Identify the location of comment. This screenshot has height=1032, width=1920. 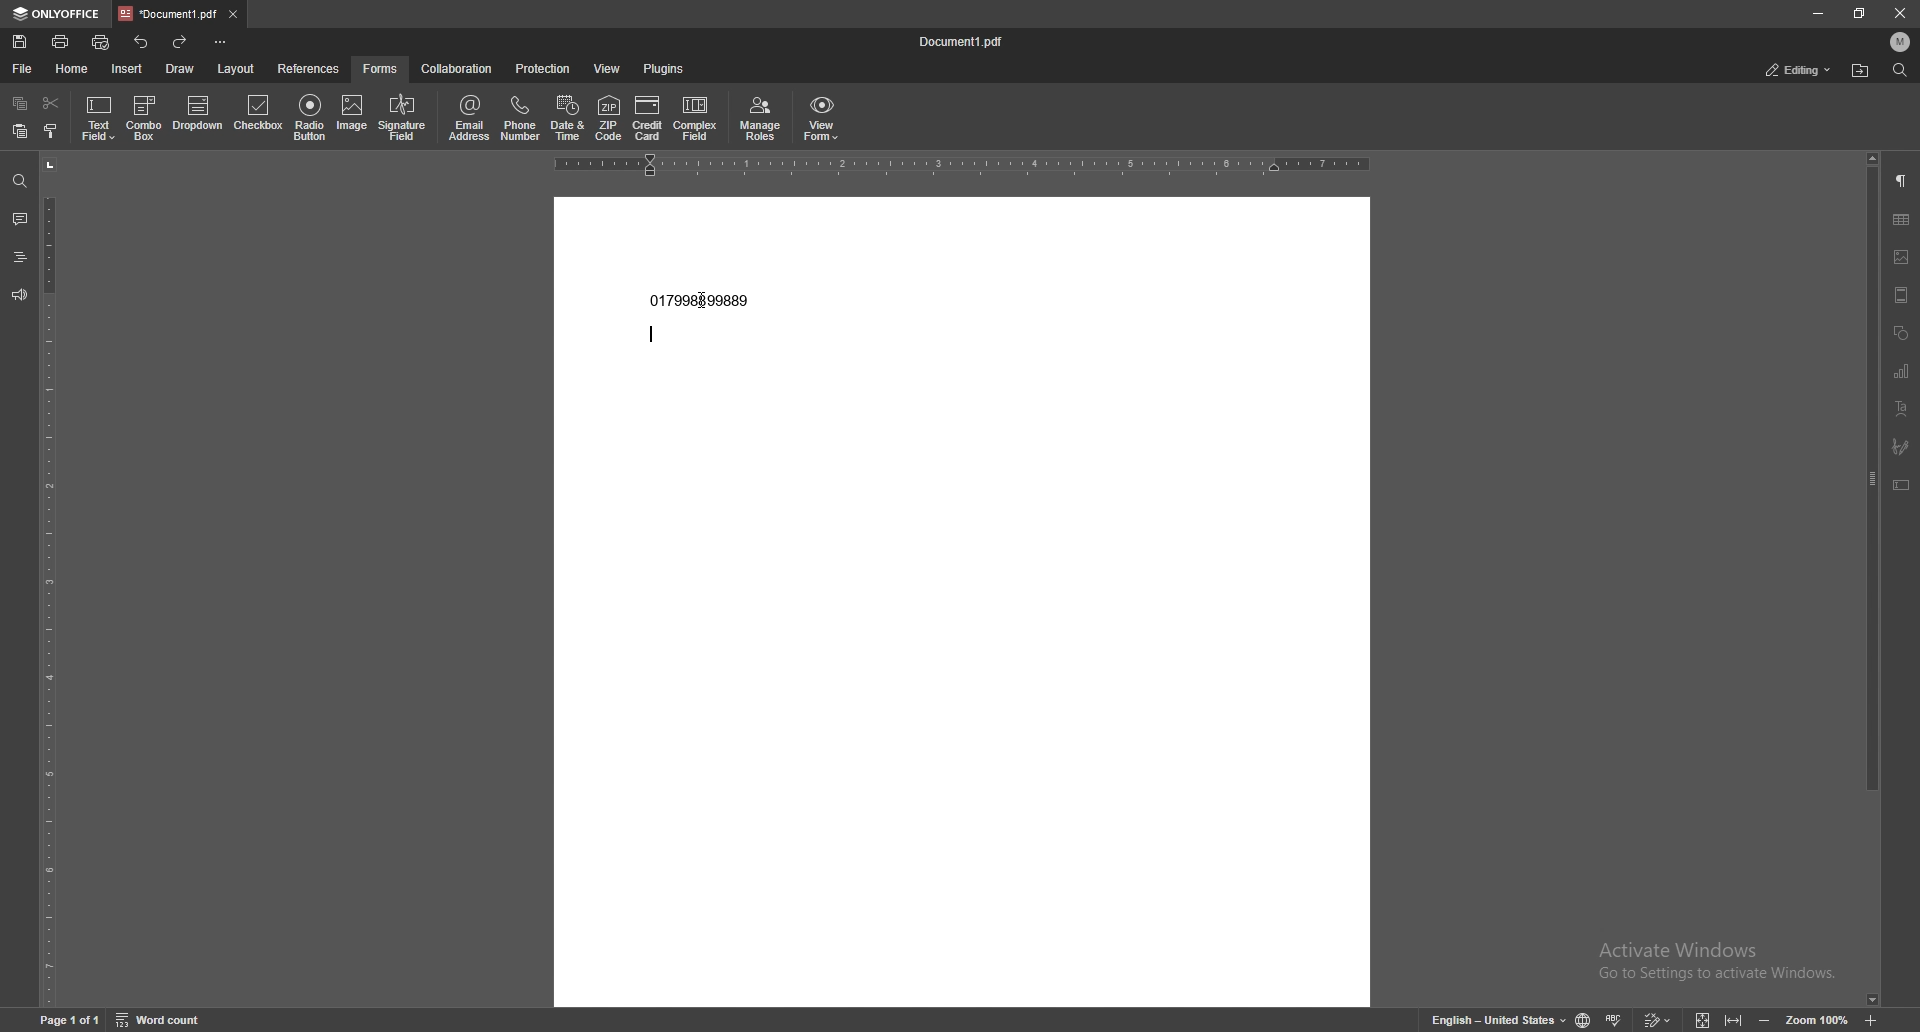
(19, 219).